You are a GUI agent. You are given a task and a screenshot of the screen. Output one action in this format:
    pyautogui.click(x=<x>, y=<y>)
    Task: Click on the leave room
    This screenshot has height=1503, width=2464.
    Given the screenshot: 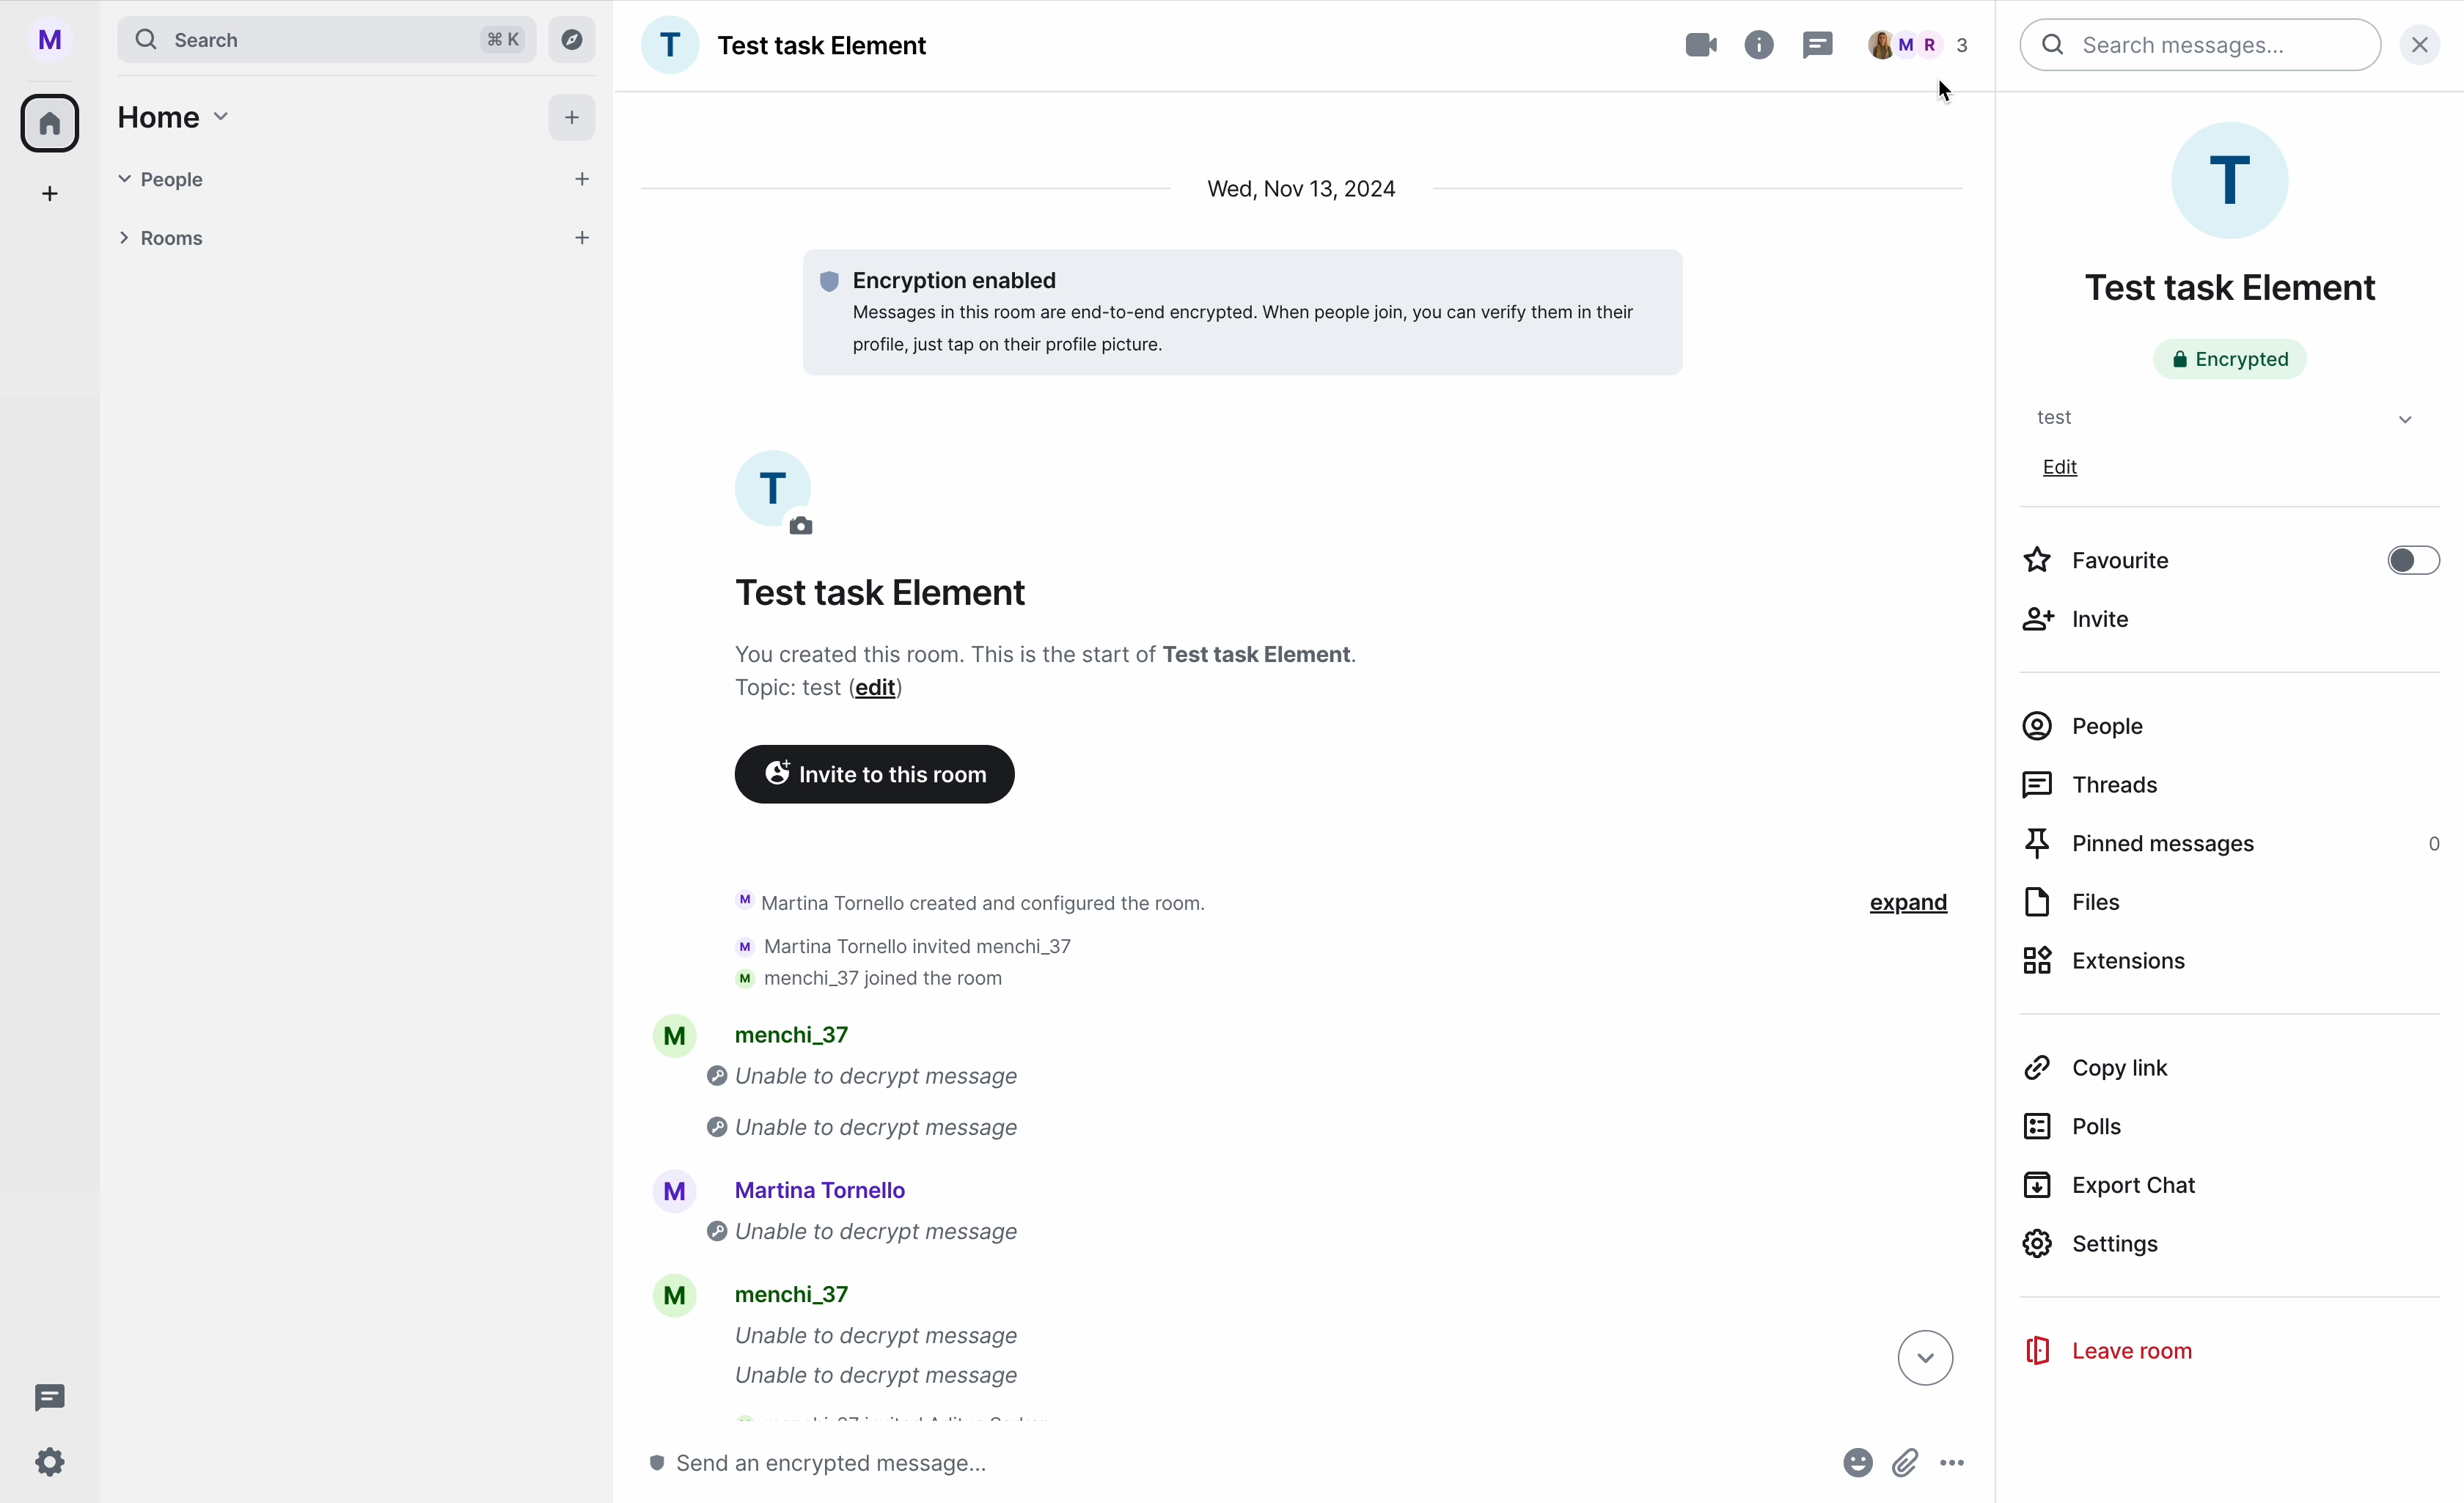 What is the action you would take?
    pyautogui.click(x=2107, y=1352)
    